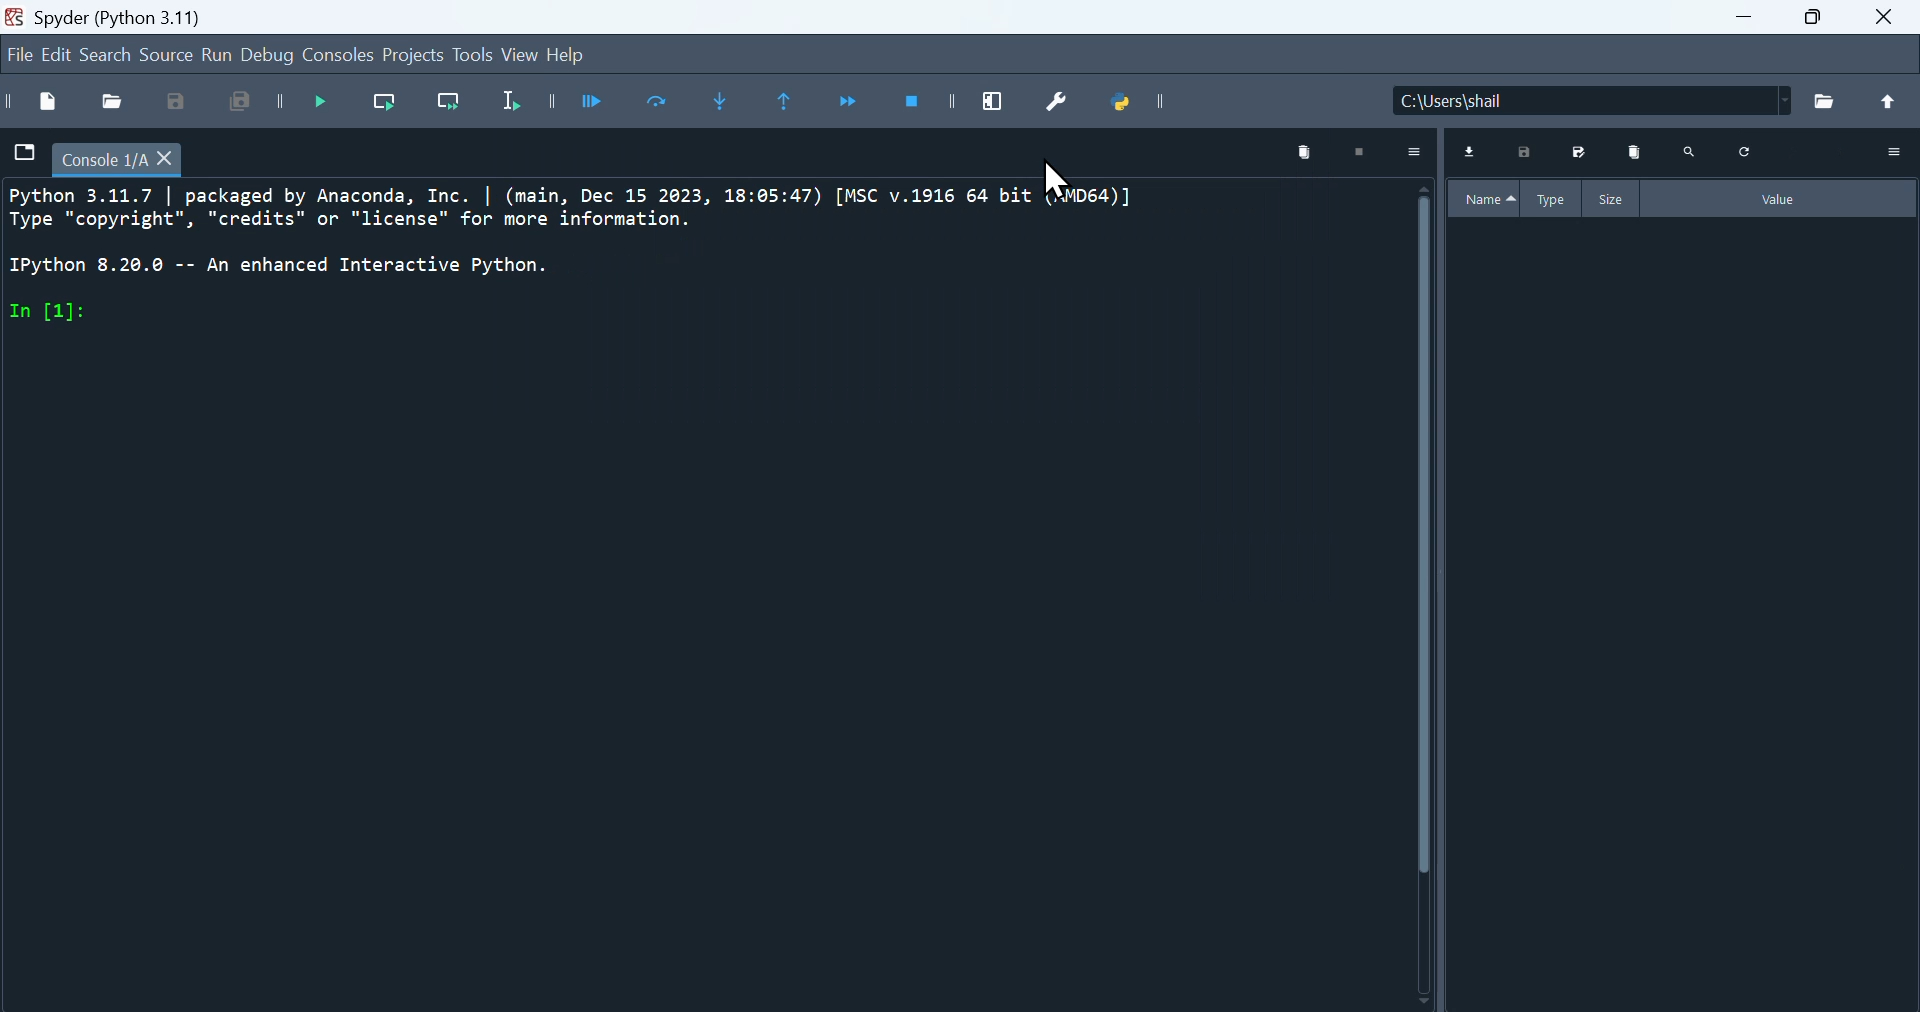 Image resolution: width=1920 pixels, height=1012 pixels. Describe the element at coordinates (519, 56) in the screenshot. I see `view` at that location.